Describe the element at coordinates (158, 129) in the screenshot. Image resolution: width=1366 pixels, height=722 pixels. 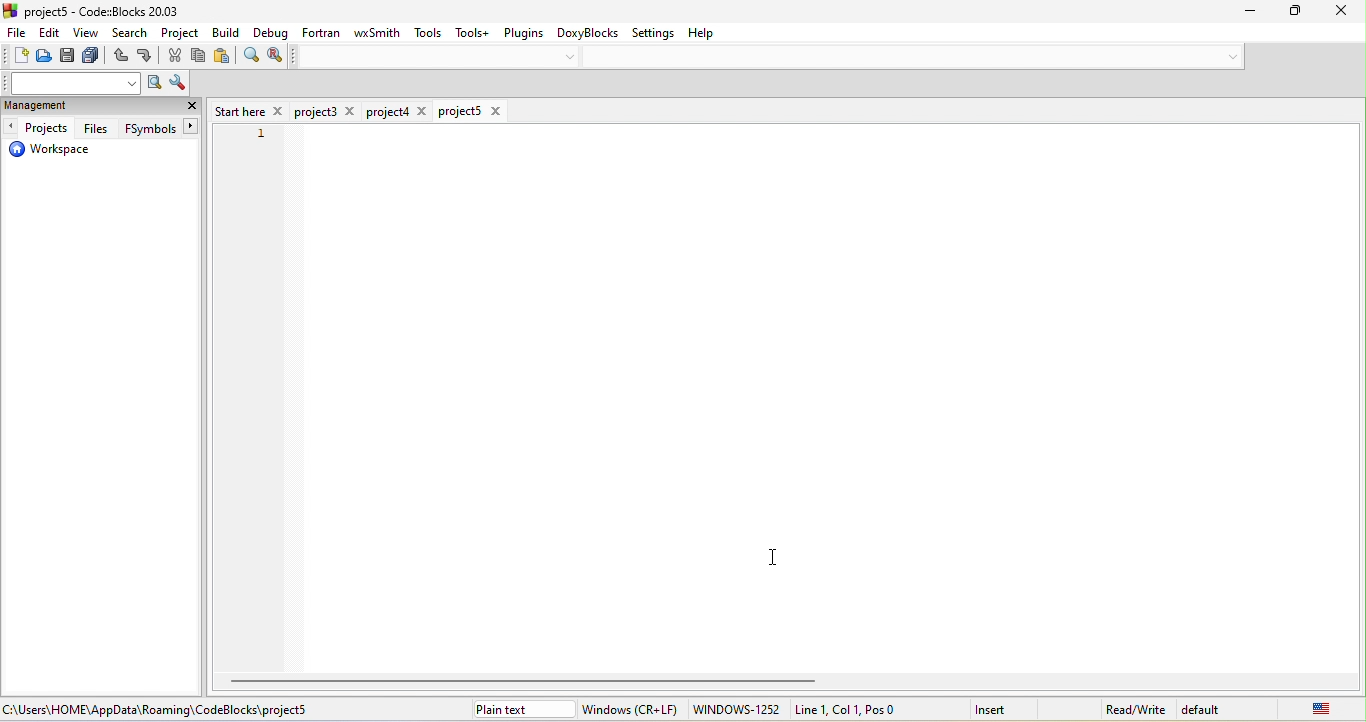
I see `fsymbols` at that location.